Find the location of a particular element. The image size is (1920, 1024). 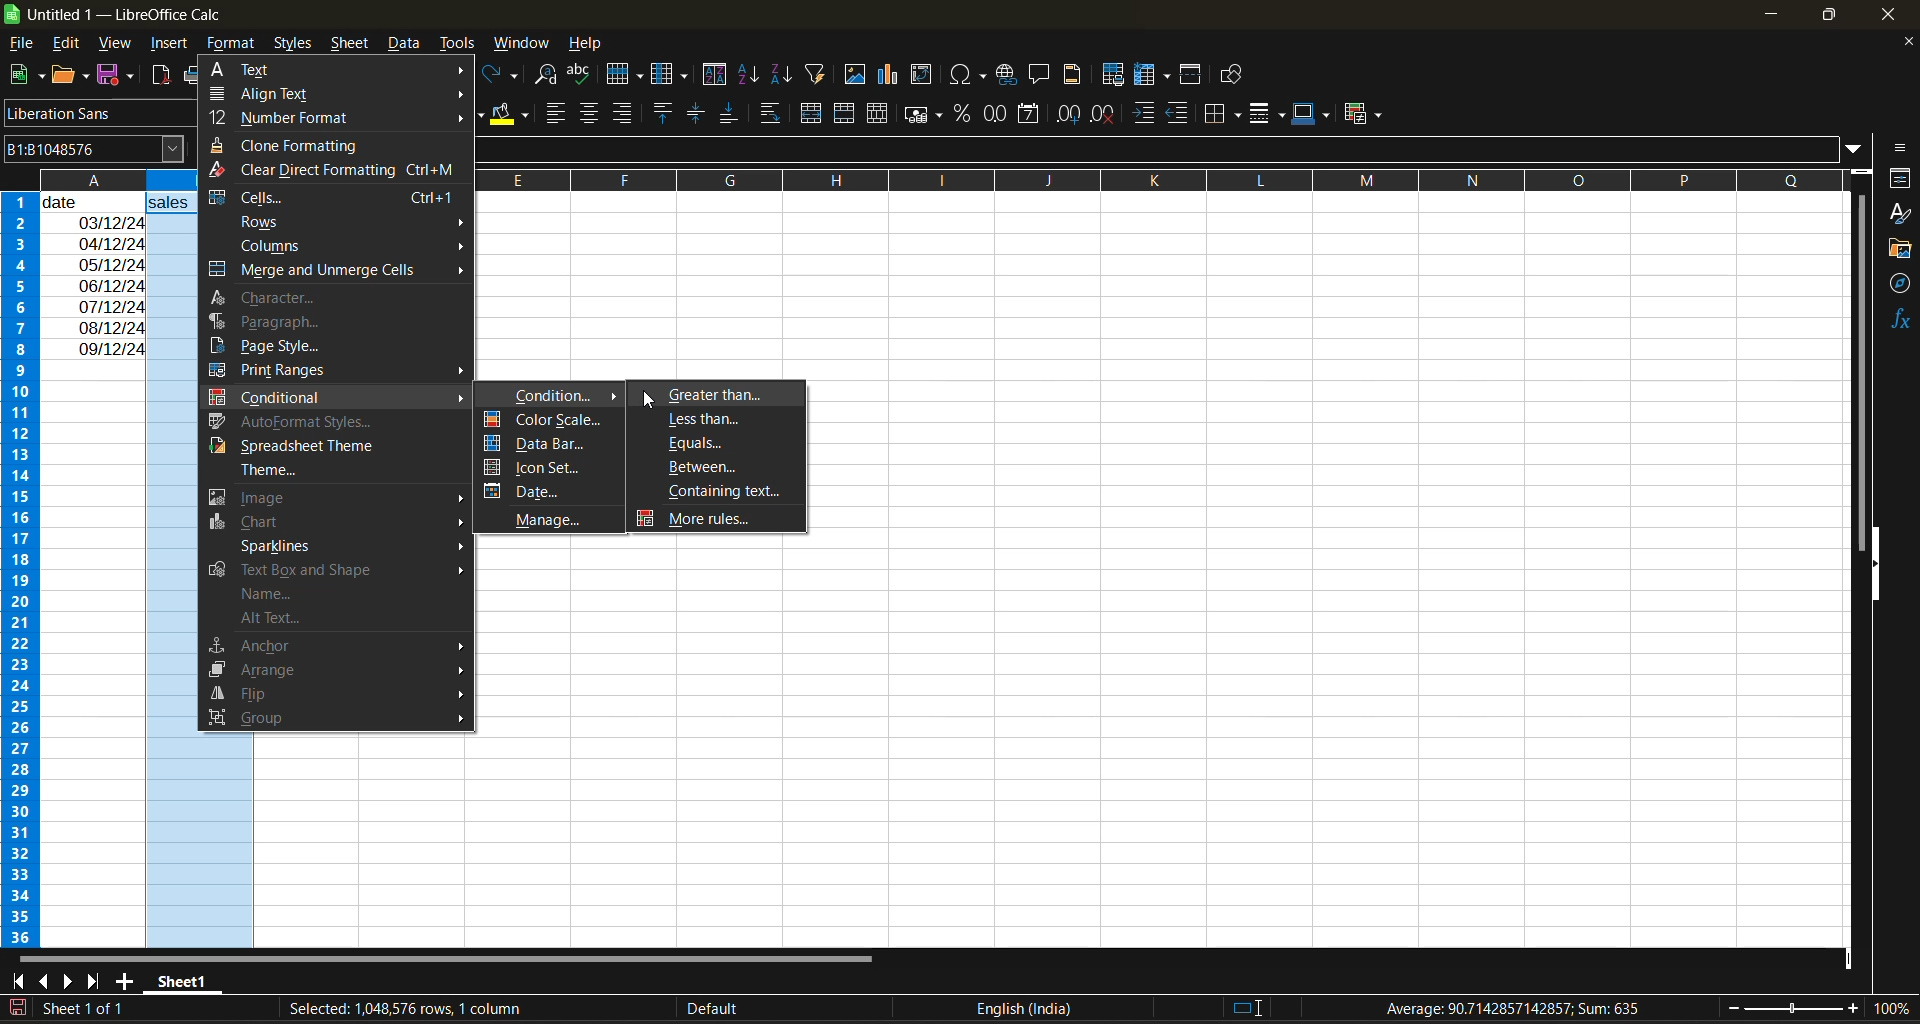

insert comment is located at coordinates (1041, 75).